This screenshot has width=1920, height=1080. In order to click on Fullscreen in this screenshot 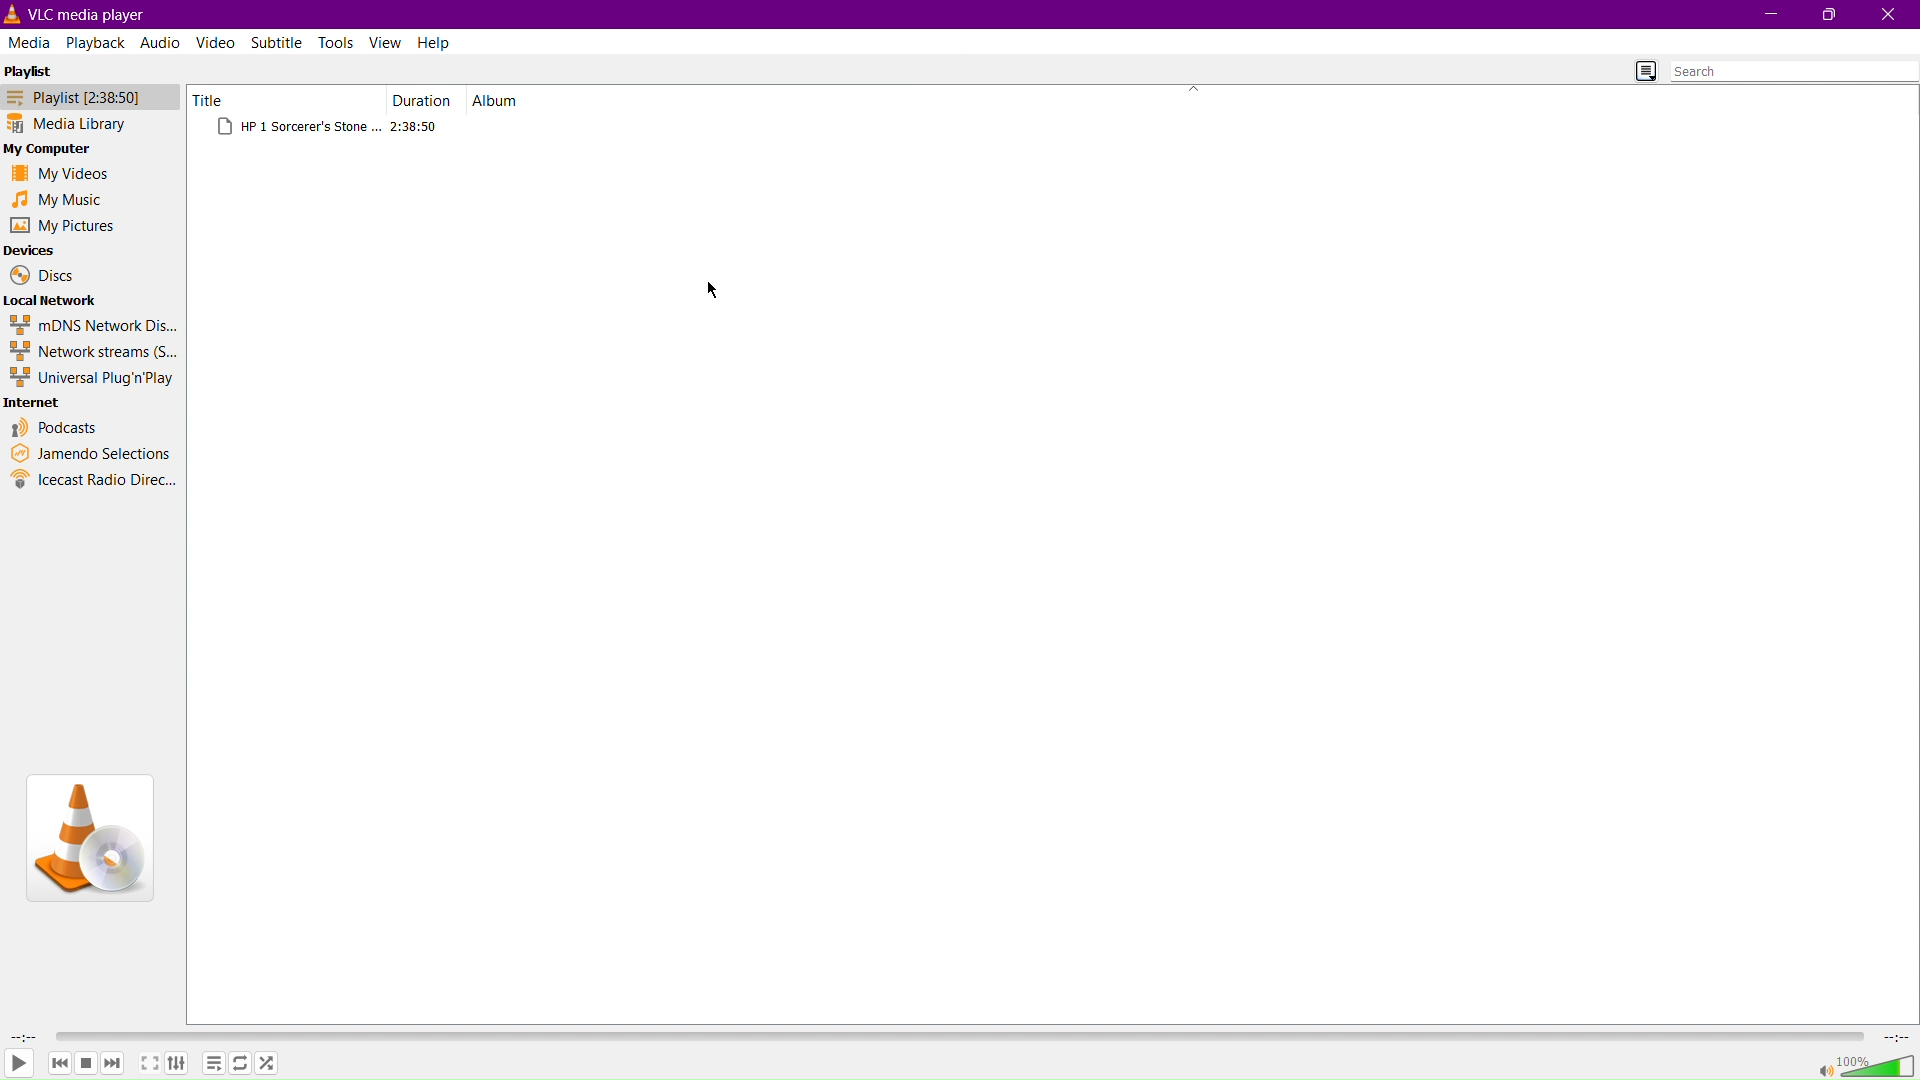, I will do `click(148, 1065)`.